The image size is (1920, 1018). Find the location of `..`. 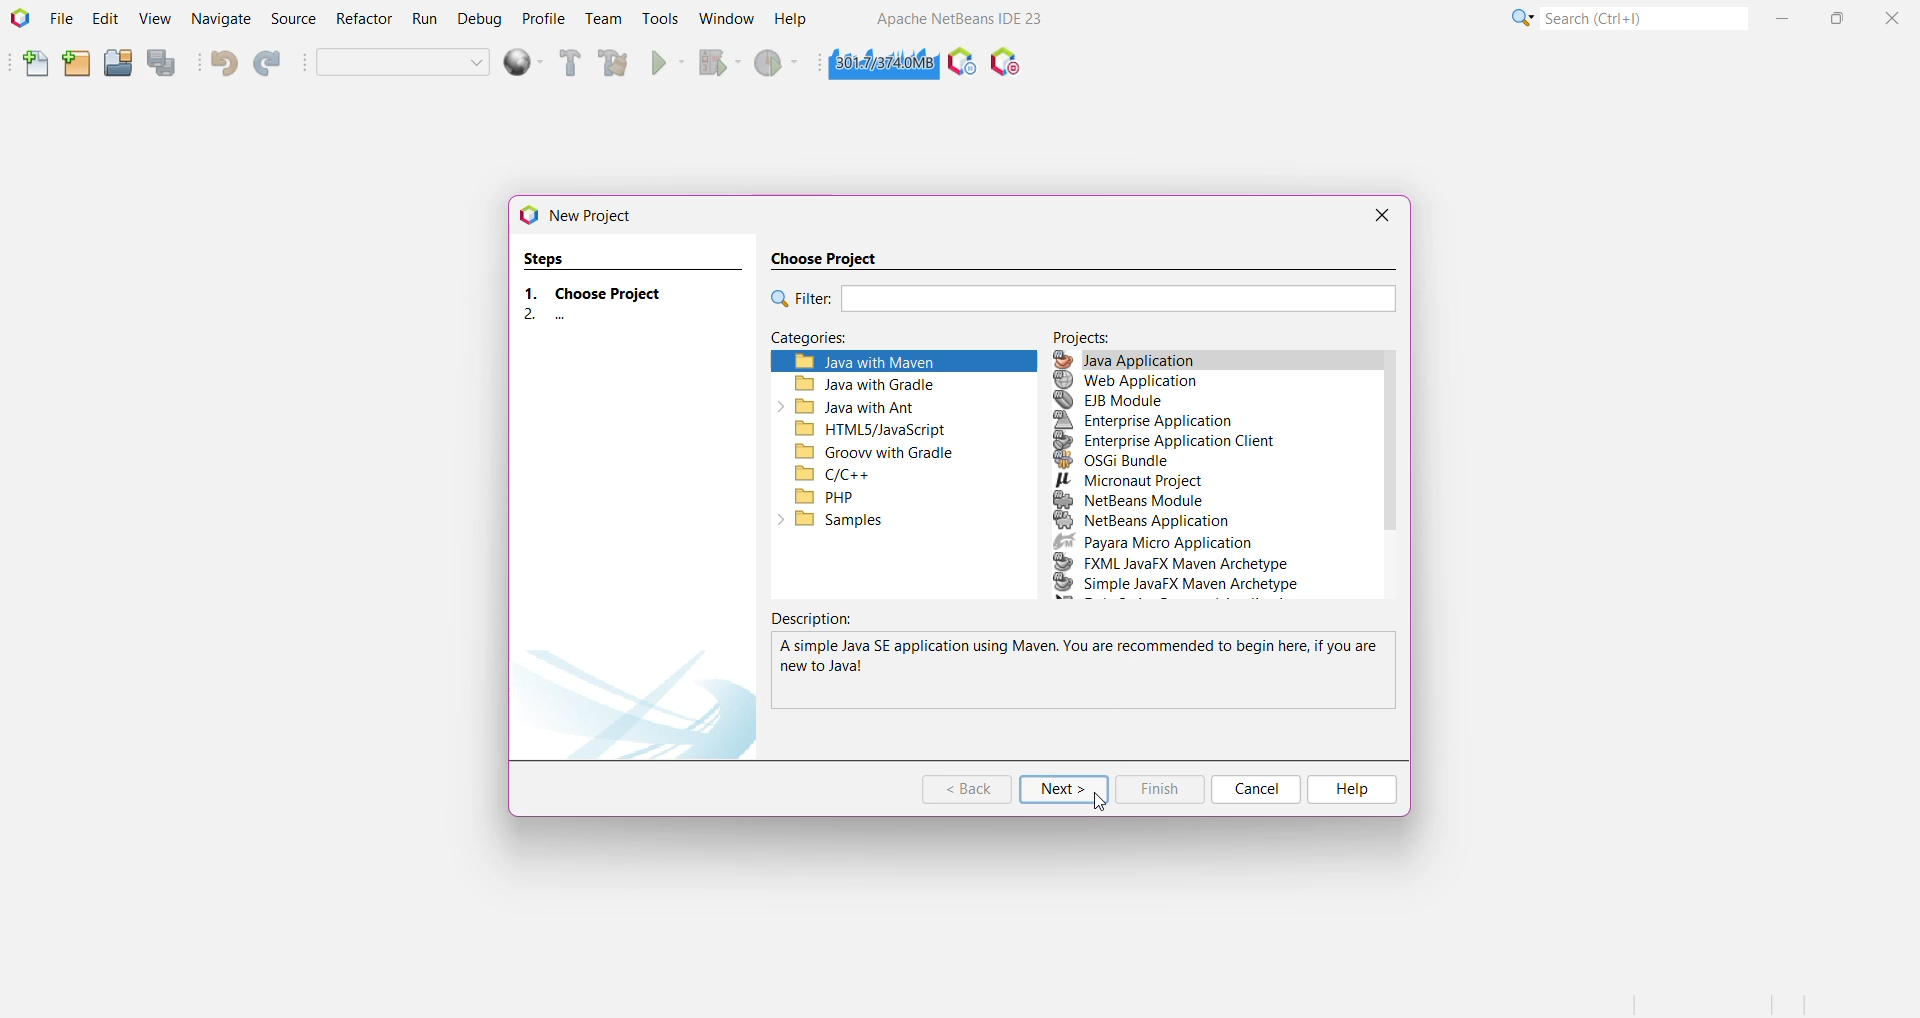

.. is located at coordinates (609, 317).